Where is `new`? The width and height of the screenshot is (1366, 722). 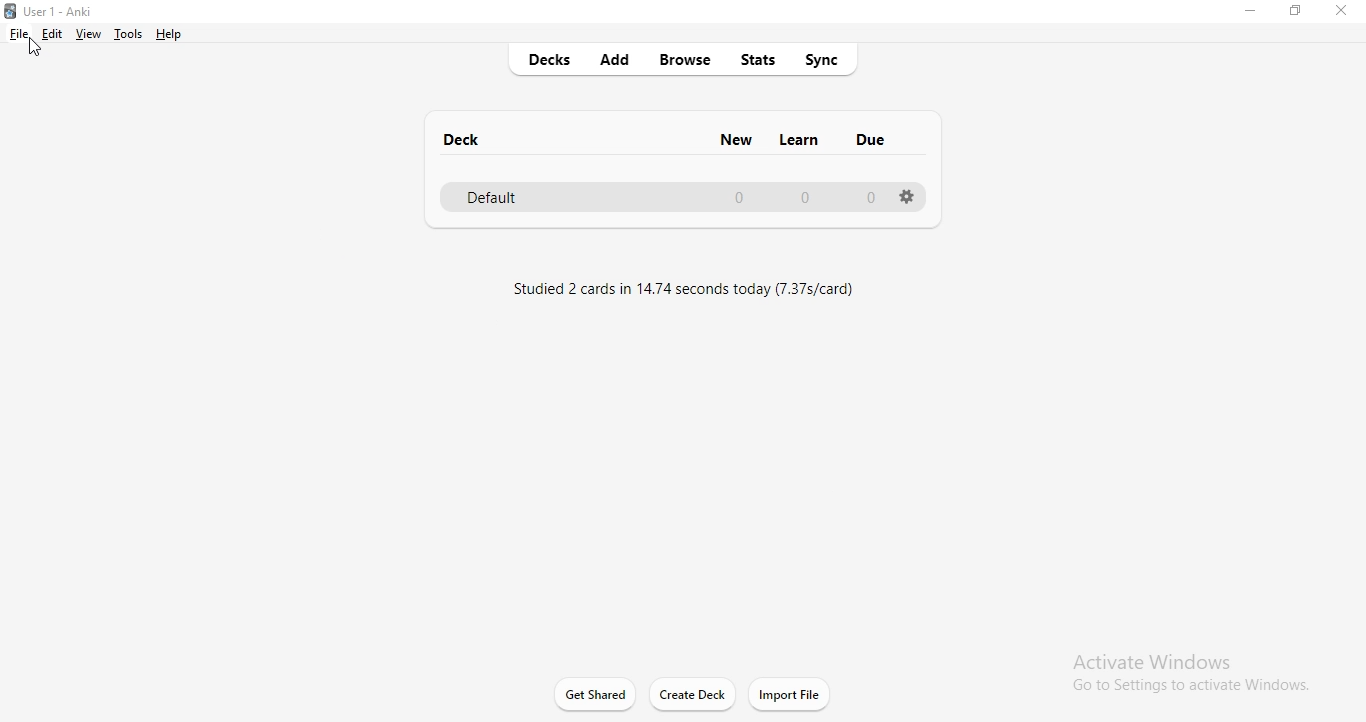 new is located at coordinates (735, 137).